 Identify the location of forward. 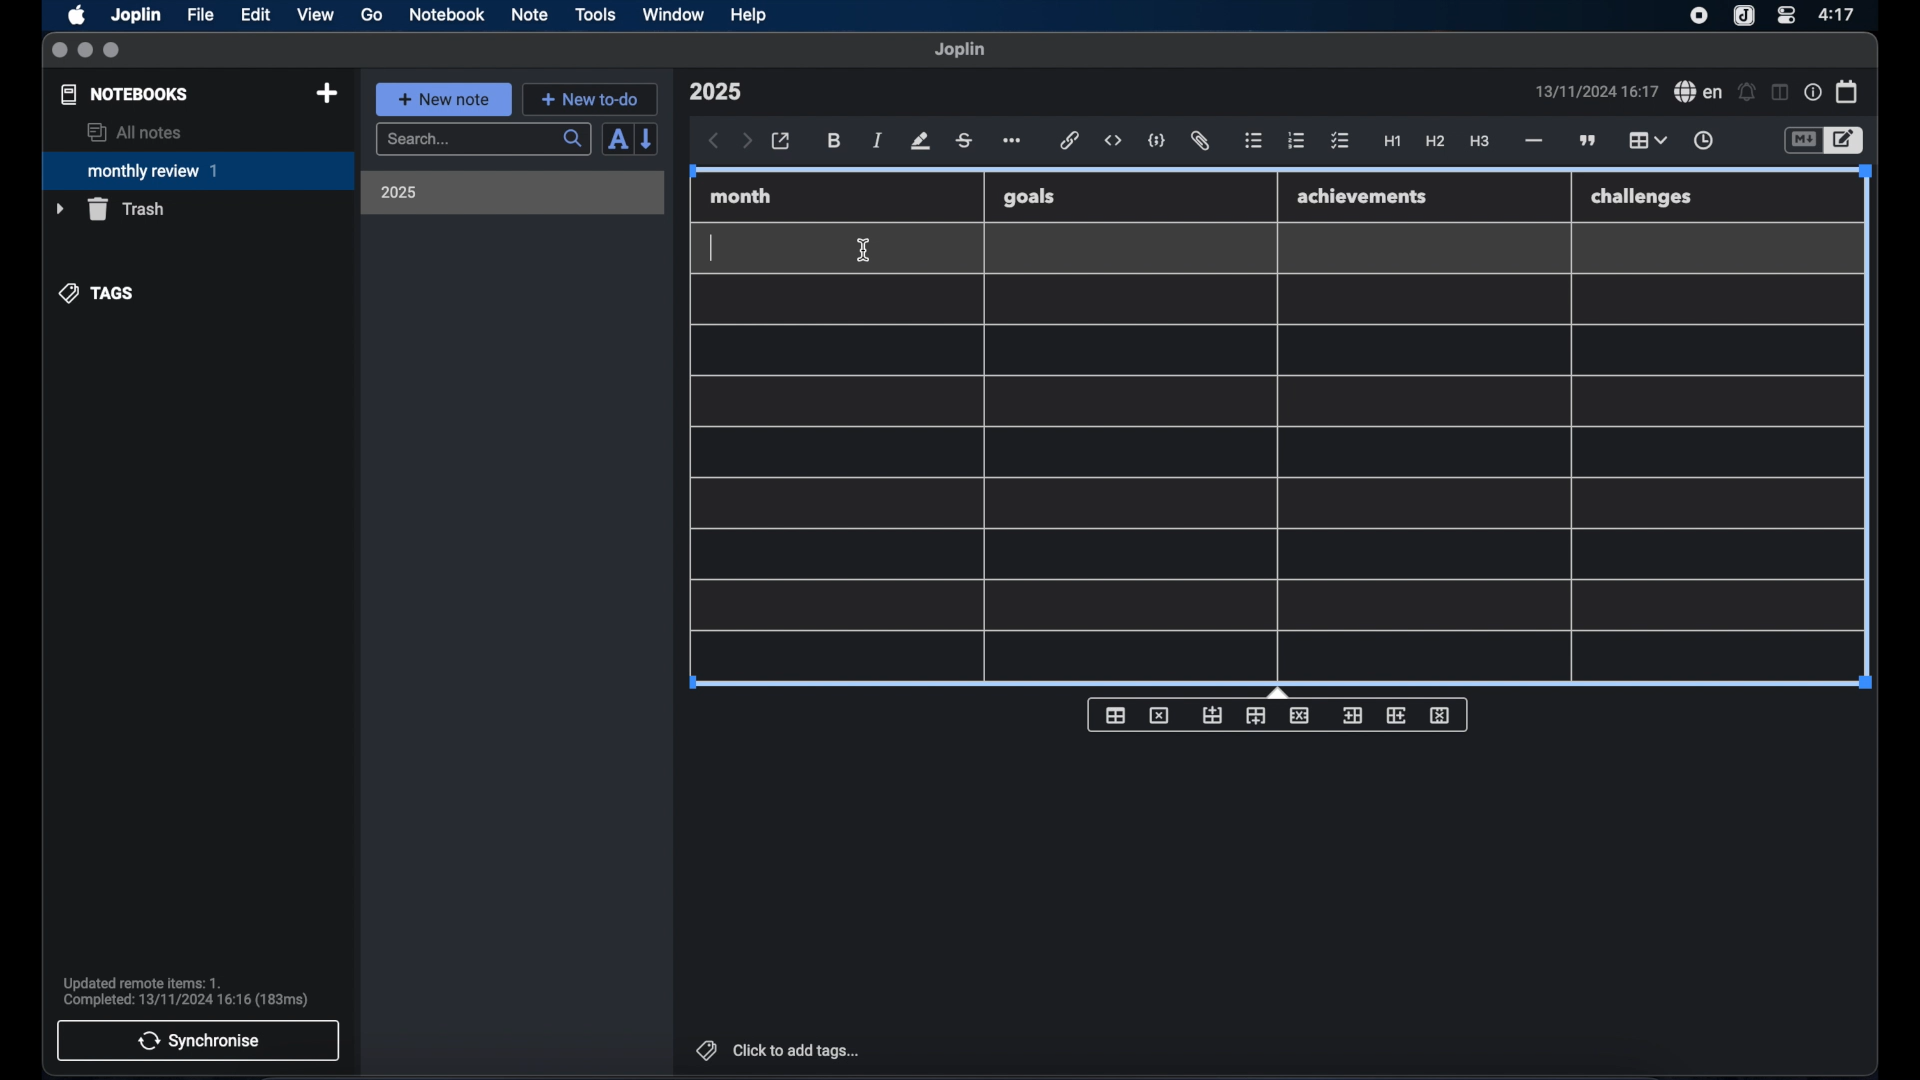
(747, 142).